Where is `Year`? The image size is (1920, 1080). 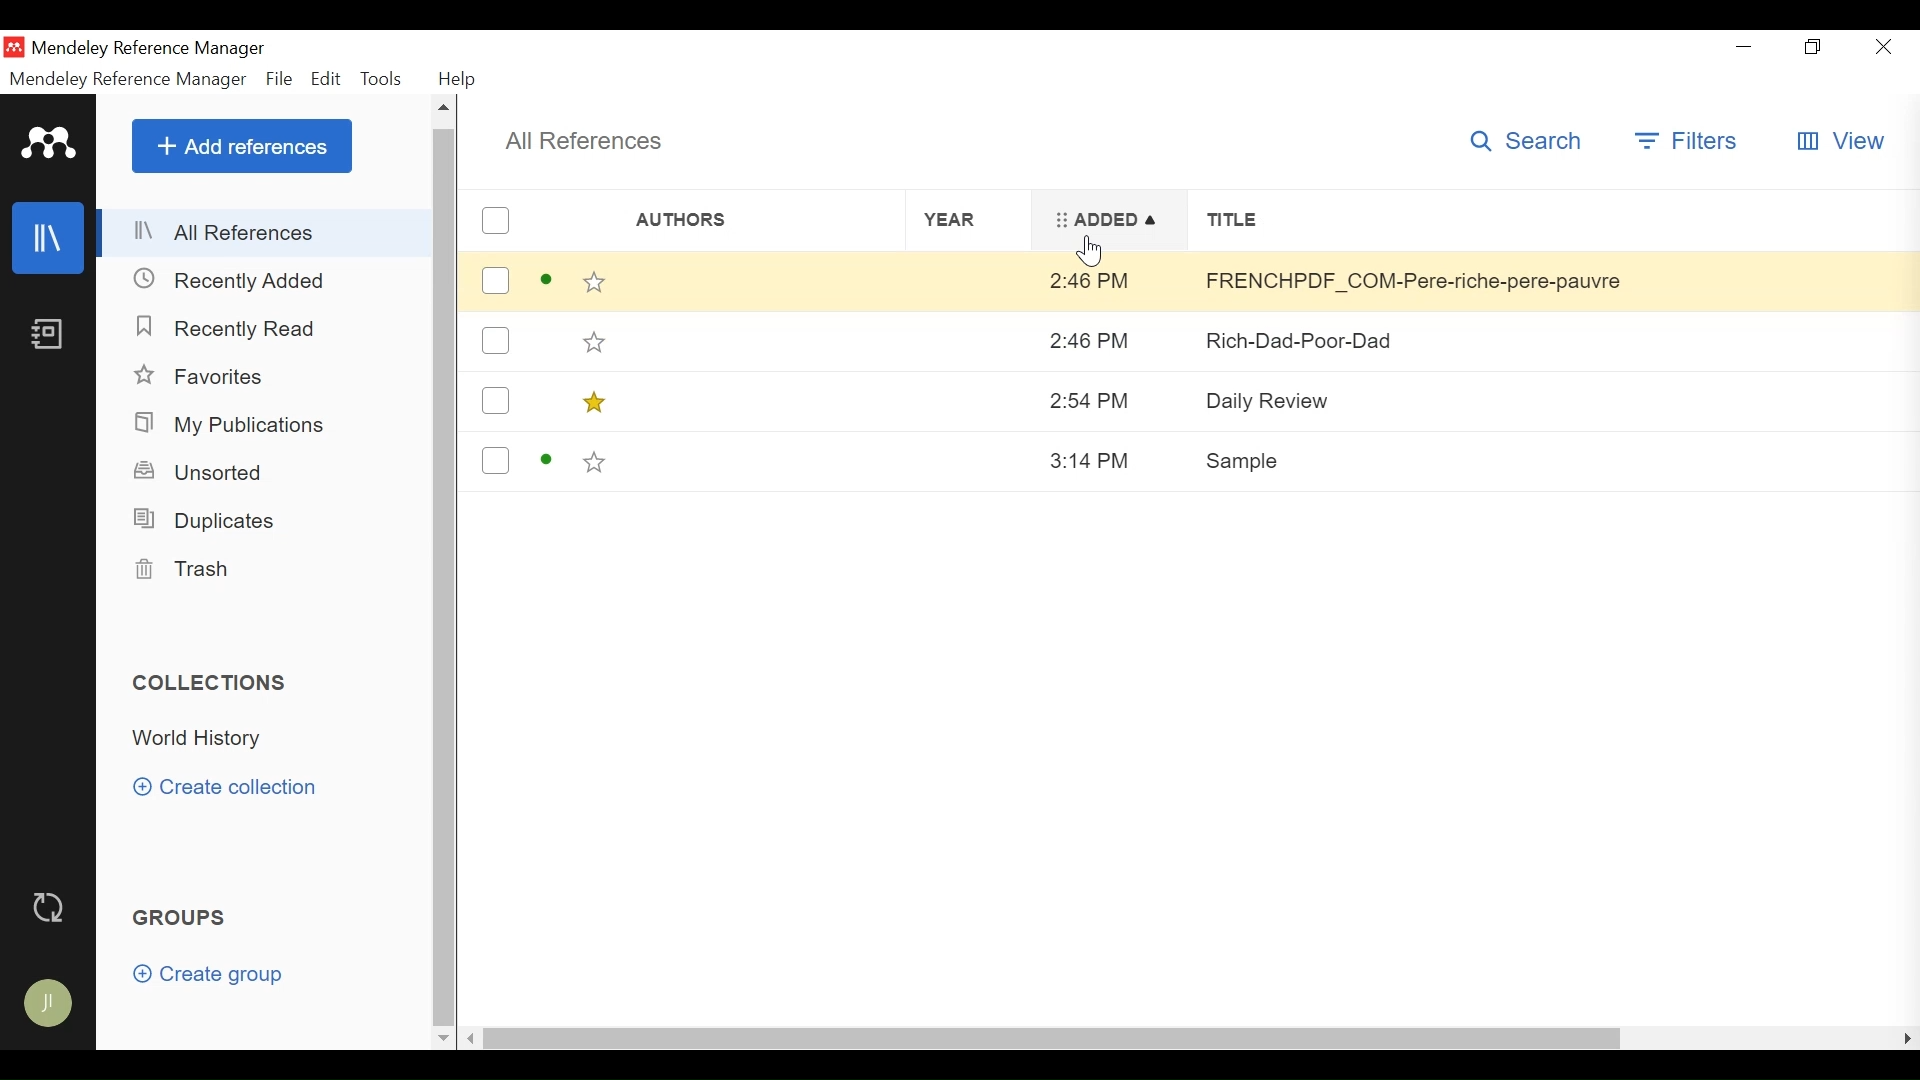
Year is located at coordinates (975, 218).